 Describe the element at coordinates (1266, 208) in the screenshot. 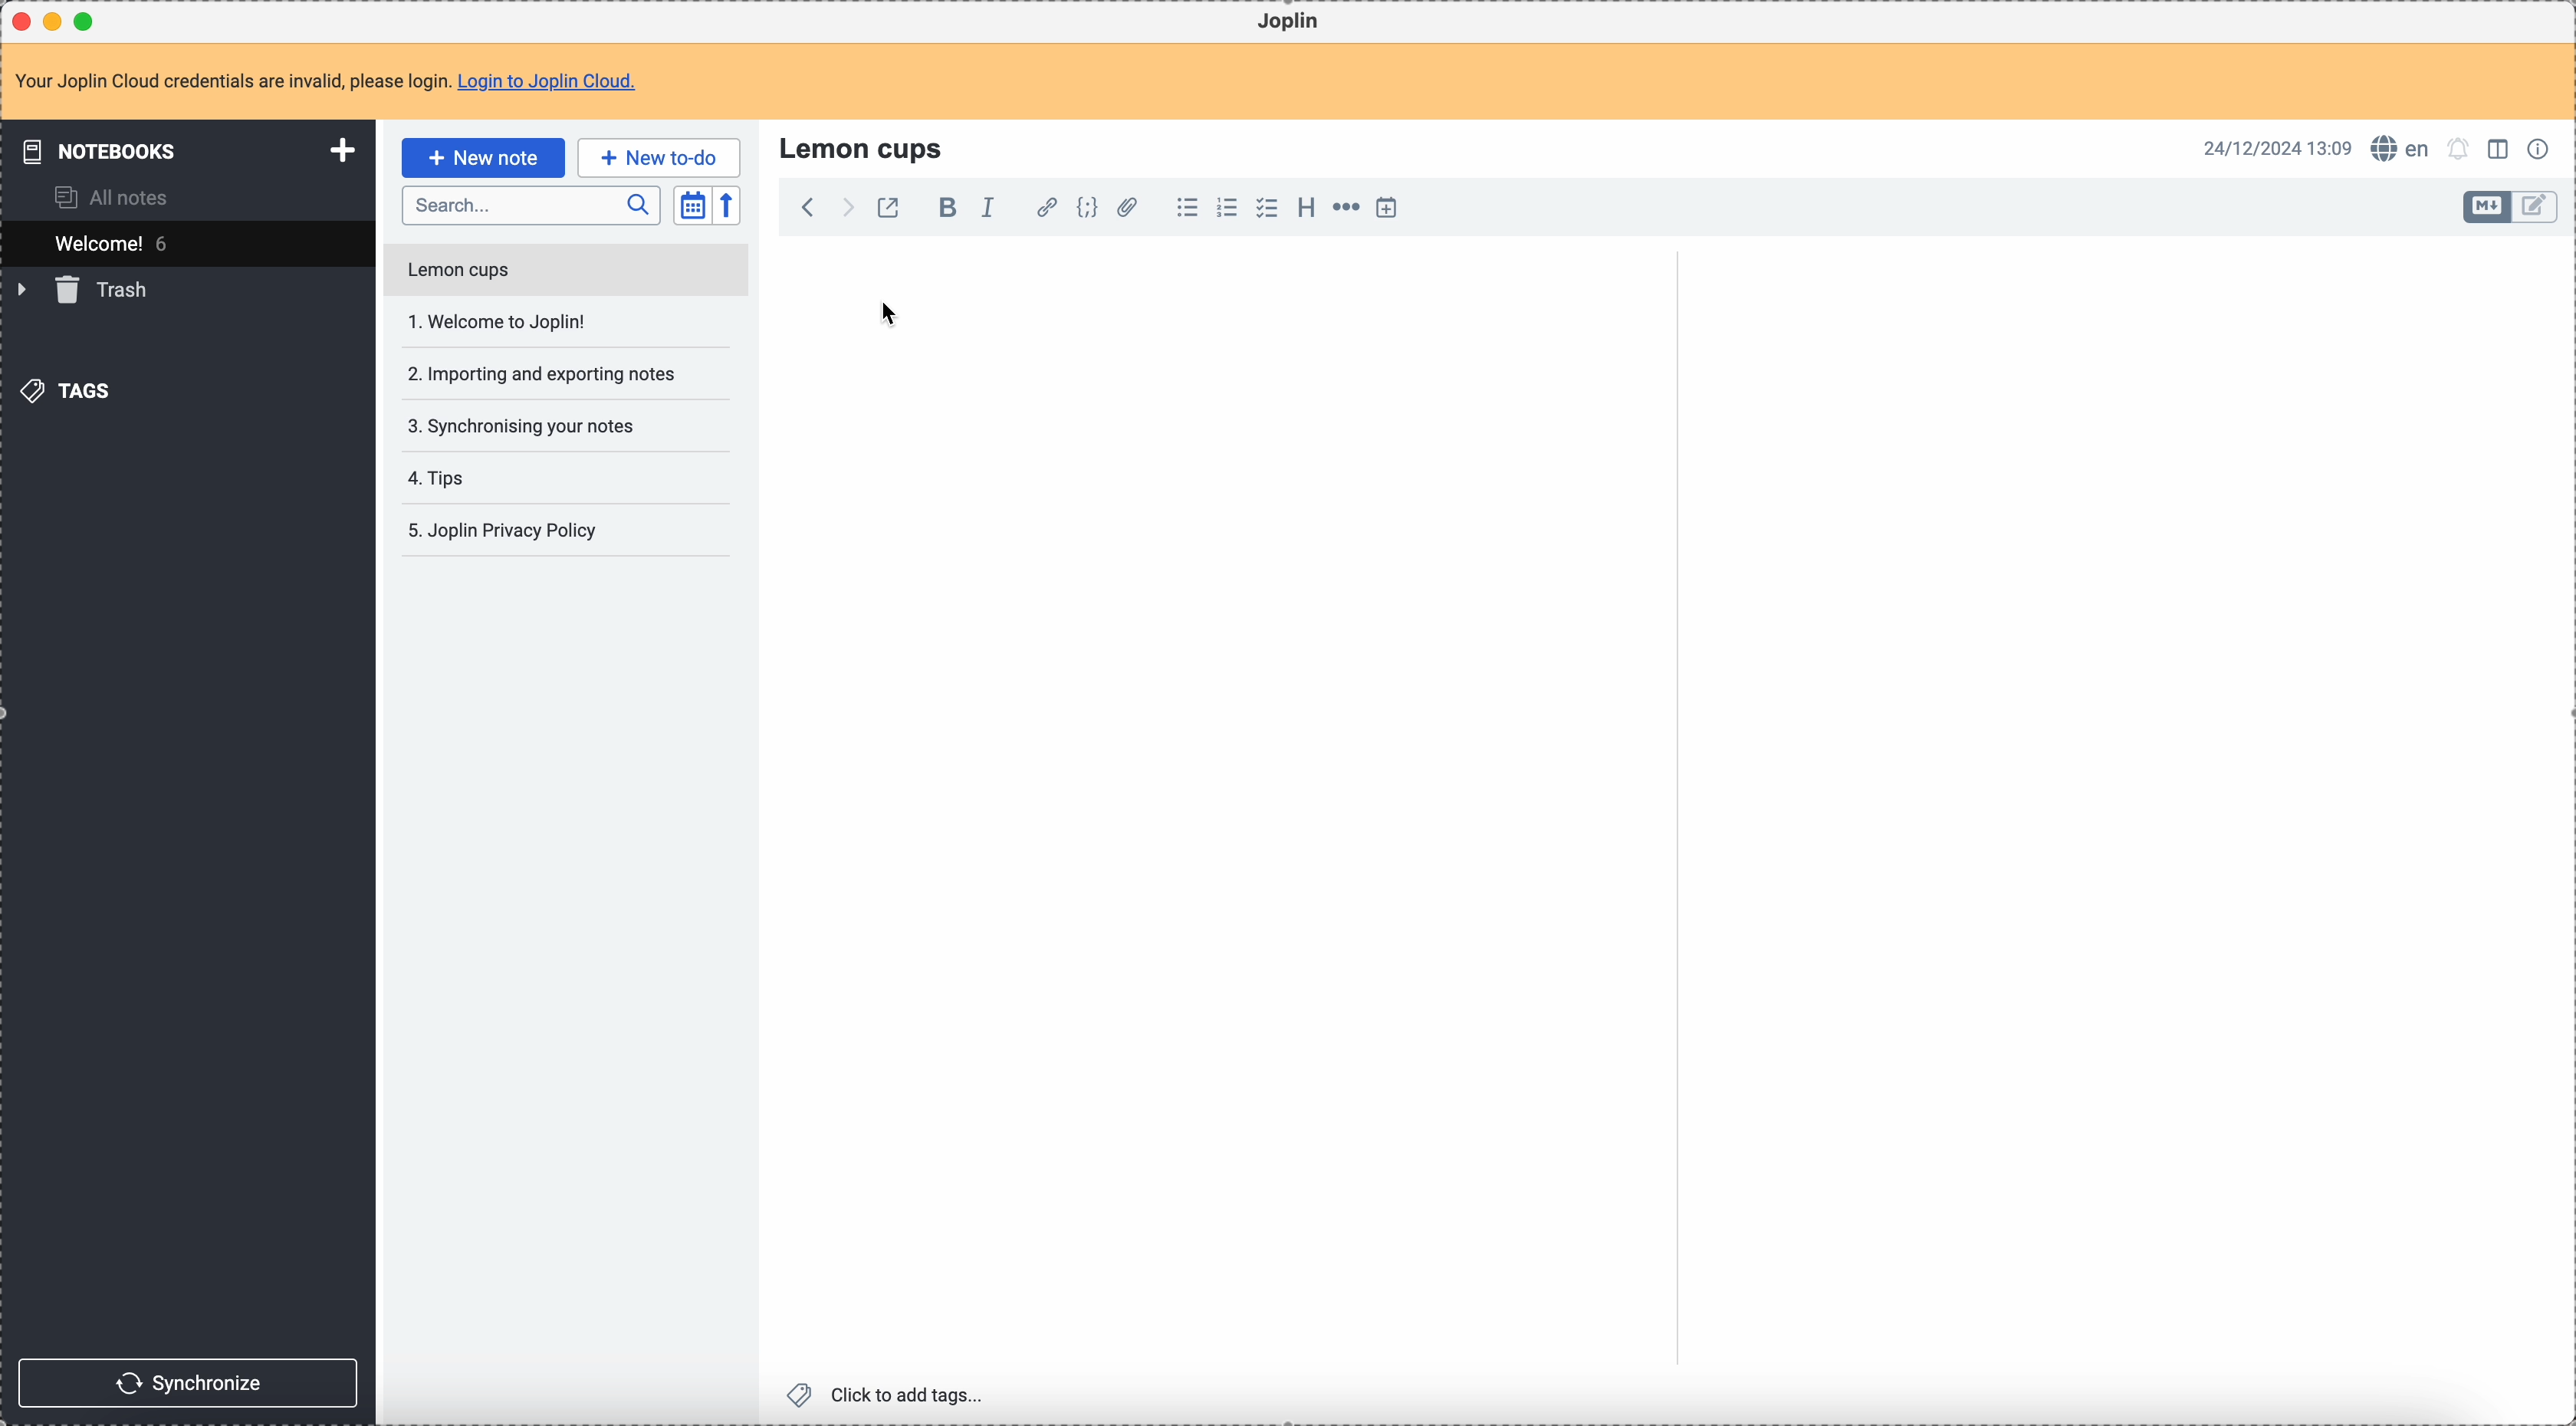

I see `check list` at that location.